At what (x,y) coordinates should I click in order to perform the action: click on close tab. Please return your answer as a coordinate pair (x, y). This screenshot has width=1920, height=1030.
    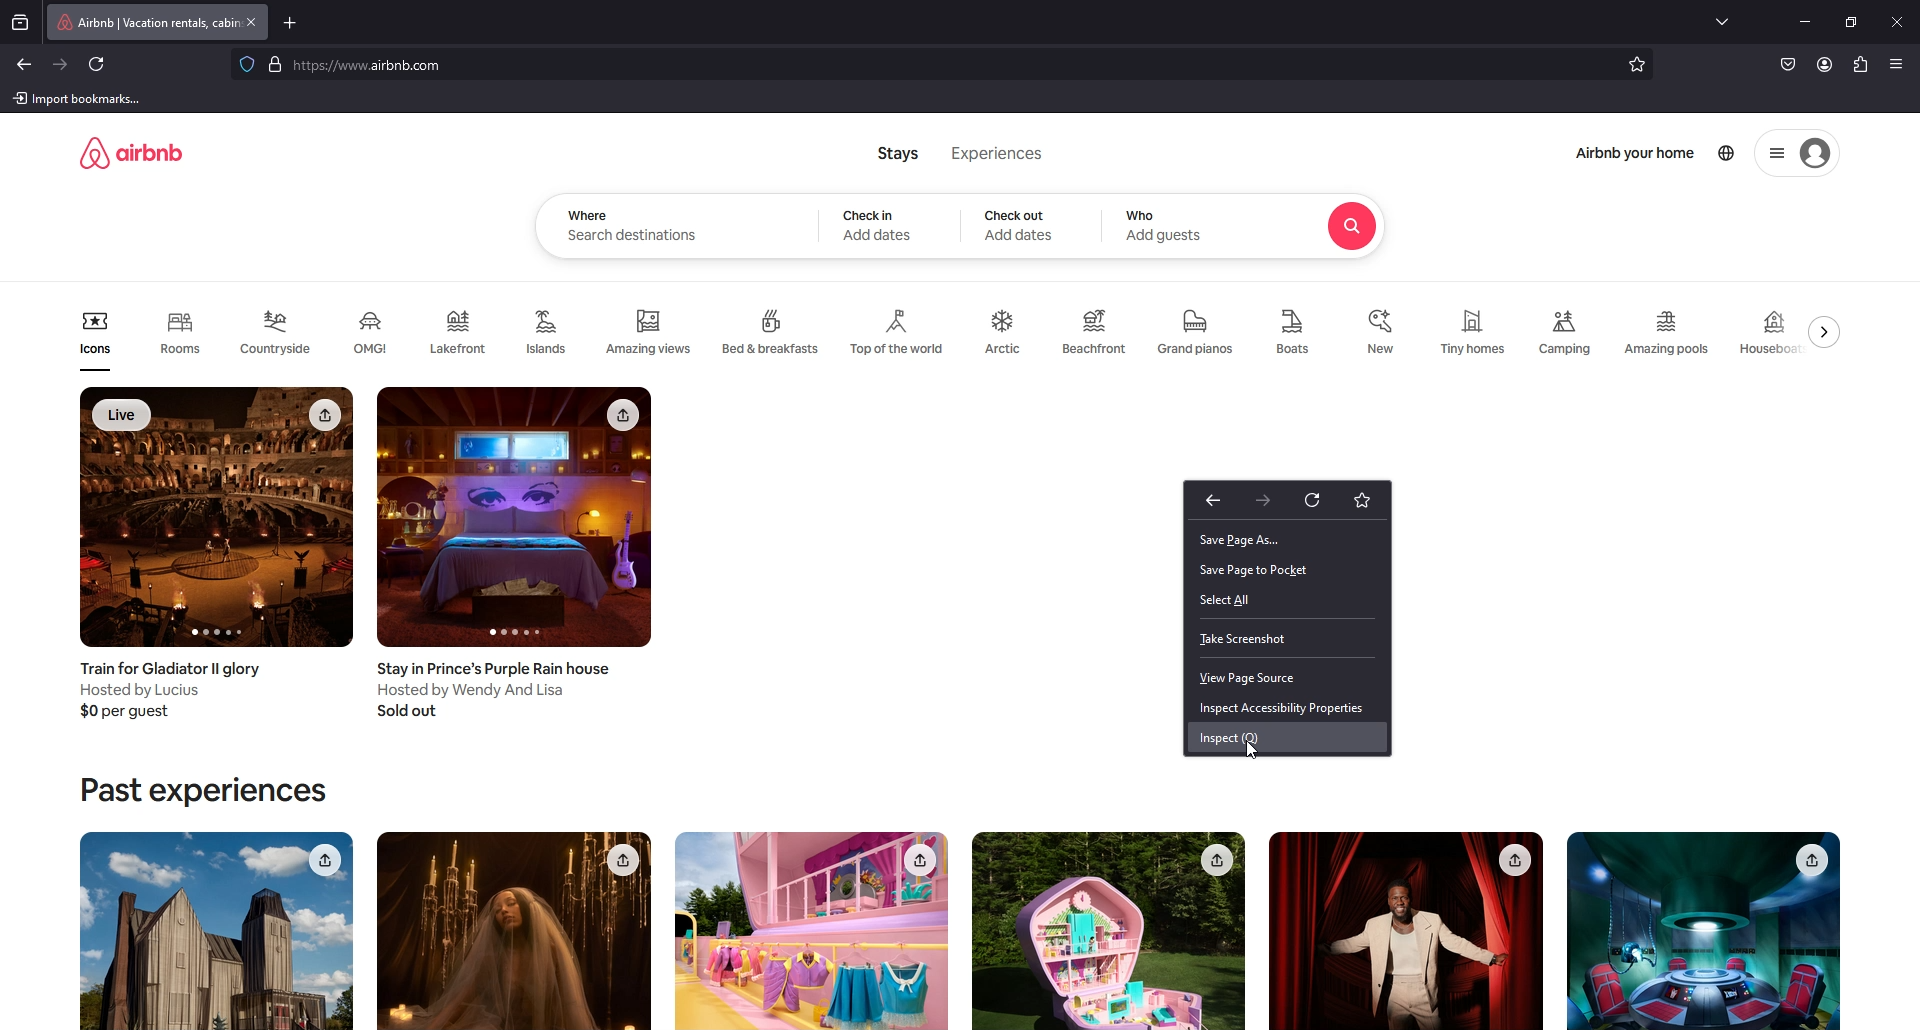
    Looking at the image, I should click on (252, 22).